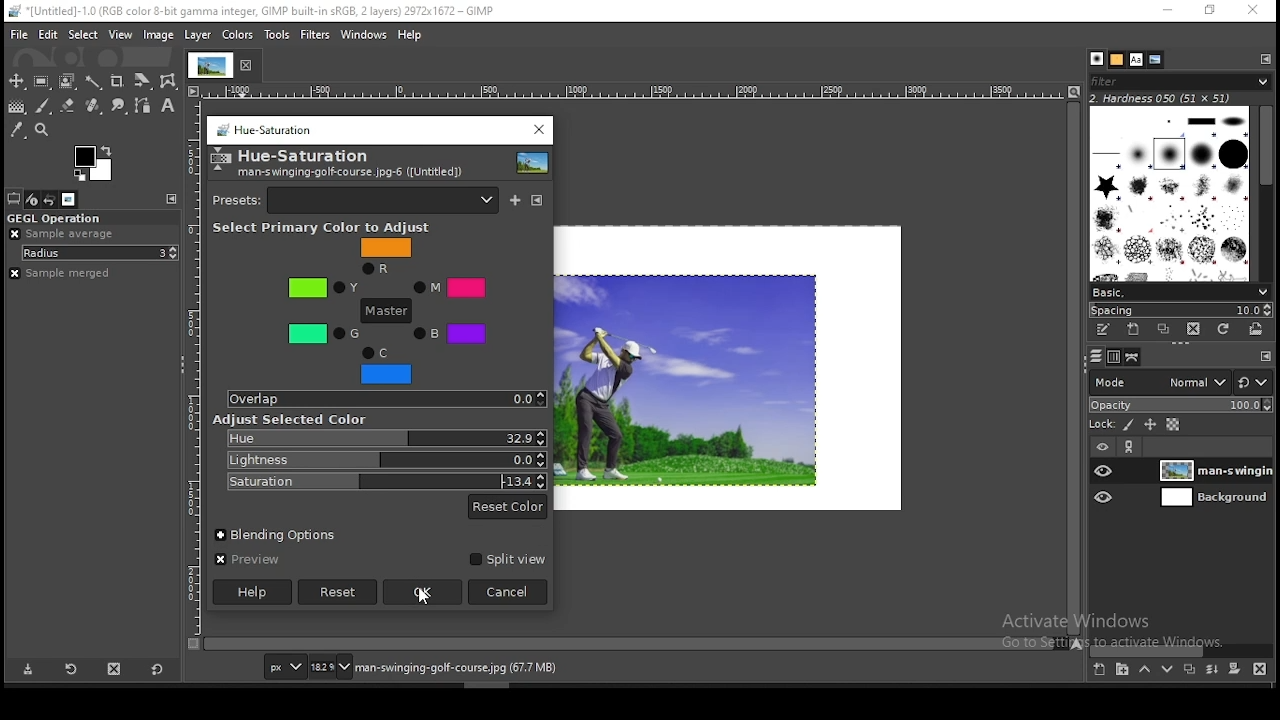 The width and height of the screenshot is (1280, 720). Describe the element at coordinates (1212, 670) in the screenshot. I see `merge layer` at that location.